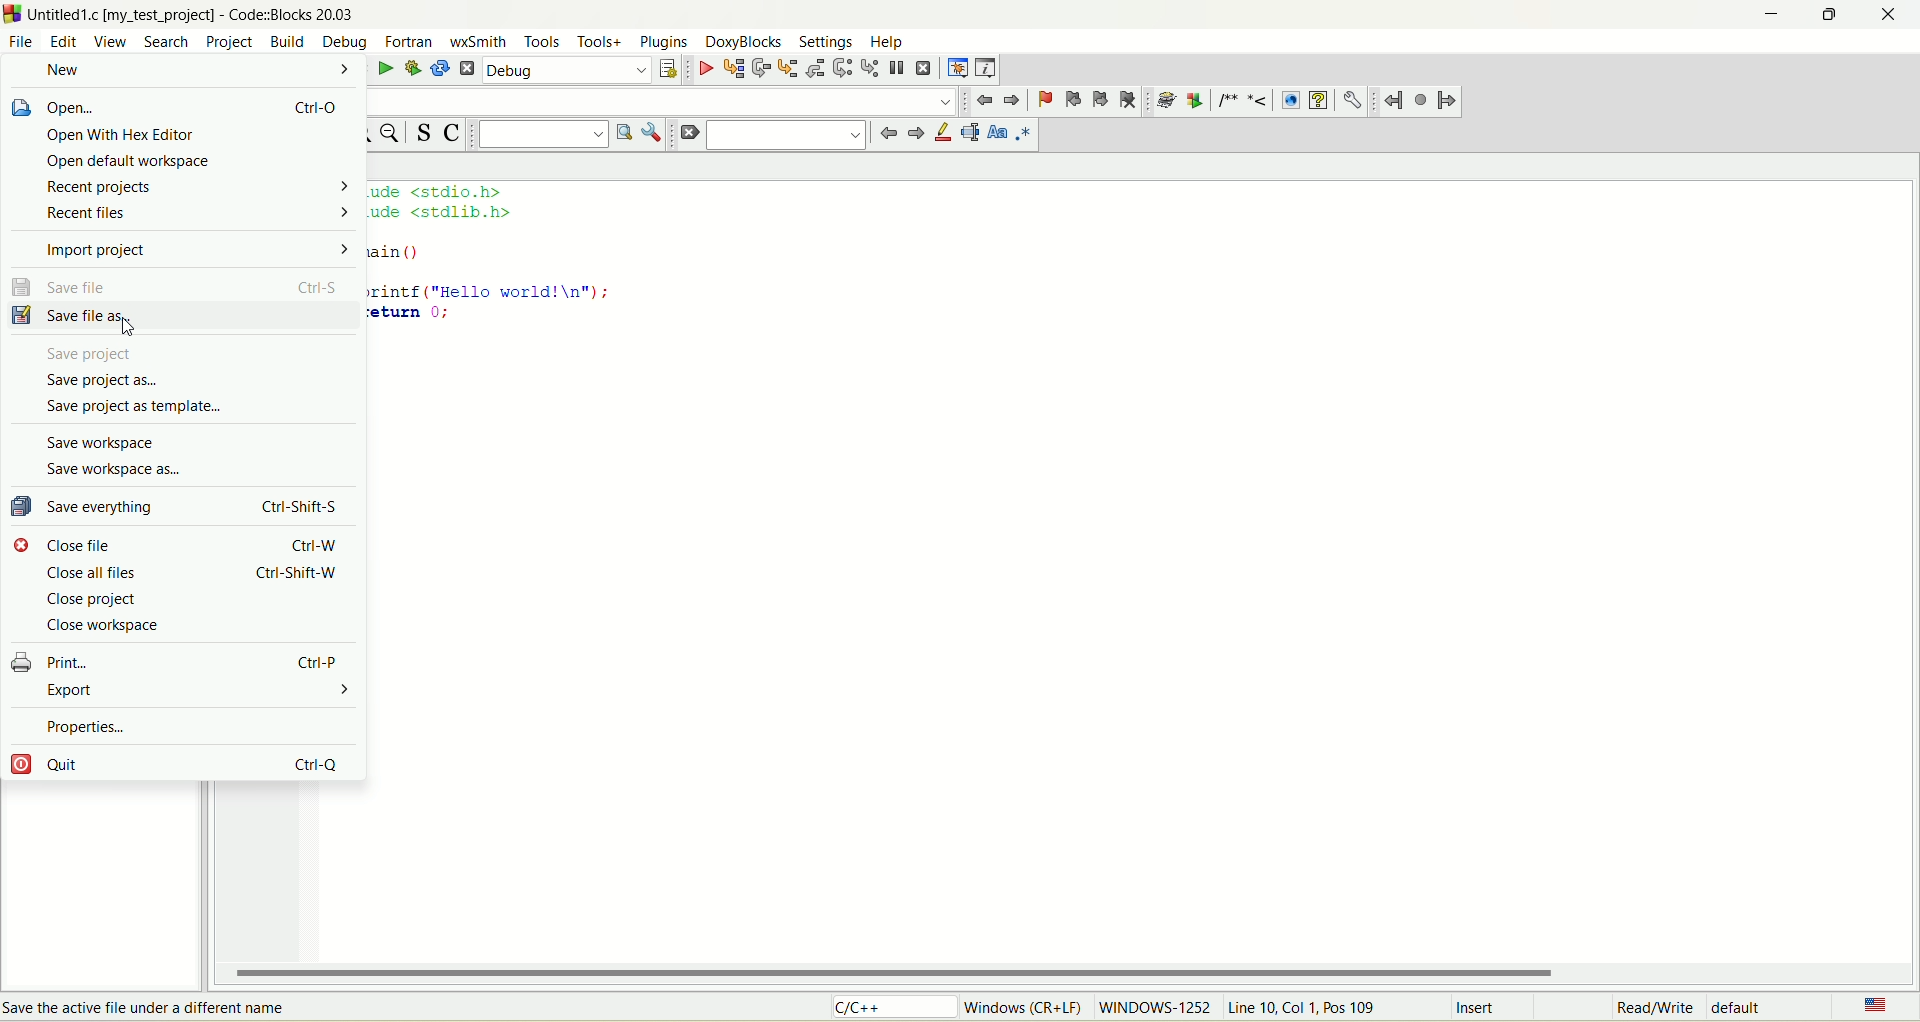 Image resolution: width=1920 pixels, height=1022 pixels. I want to click on tools, so click(542, 42).